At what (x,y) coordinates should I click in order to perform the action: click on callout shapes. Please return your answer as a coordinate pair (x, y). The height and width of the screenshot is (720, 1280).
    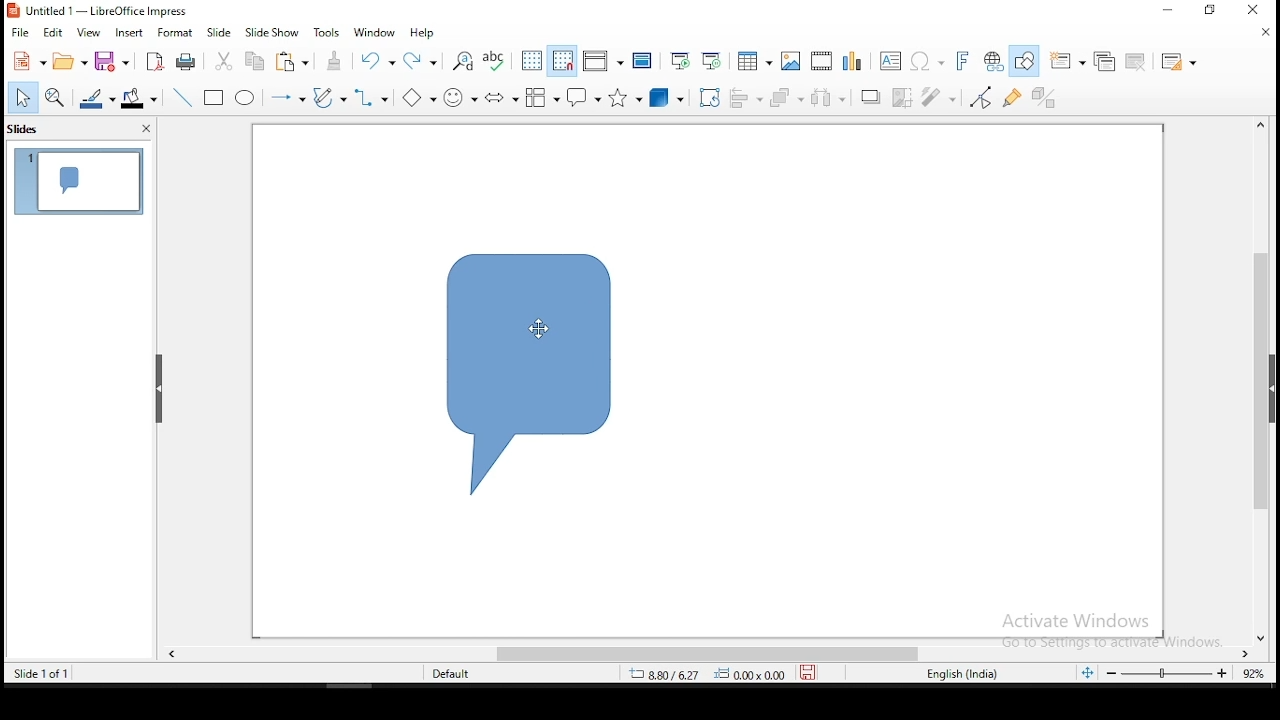
    Looking at the image, I should click on (583, 96).